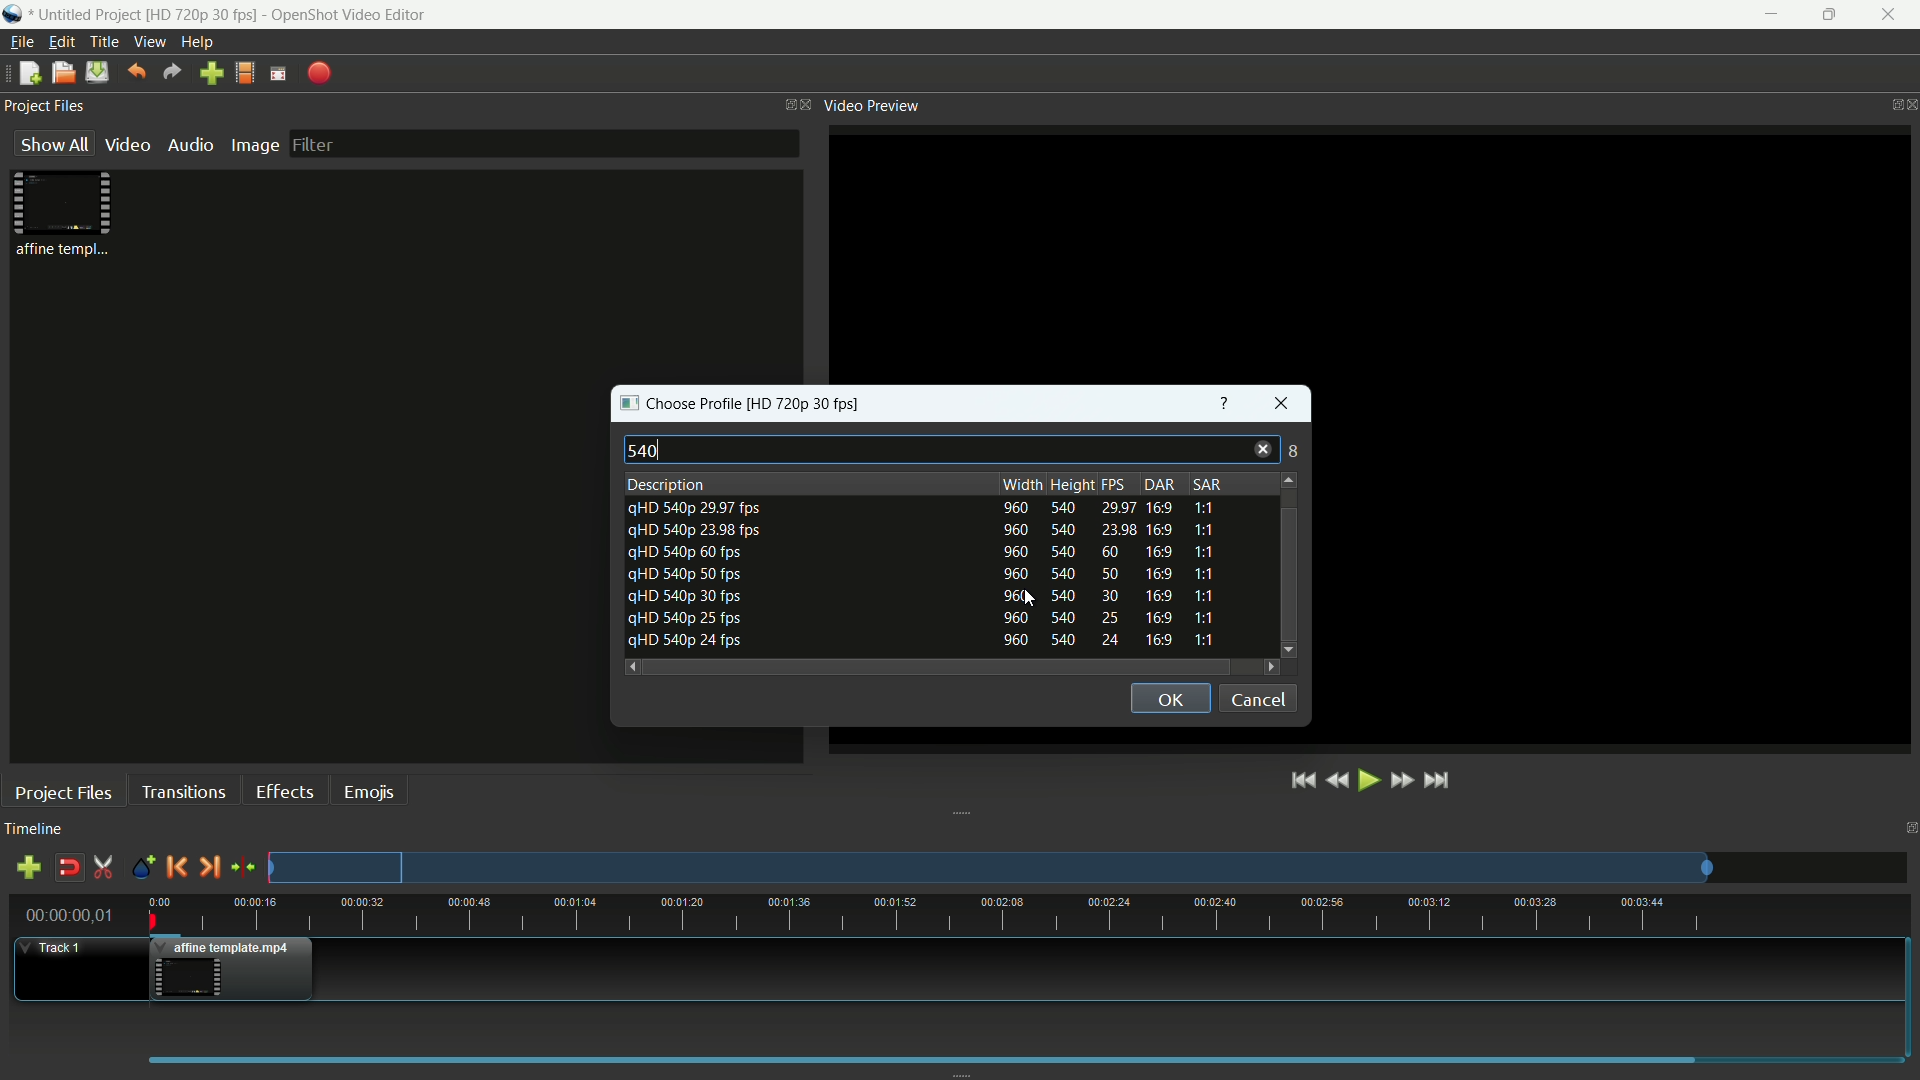  What do you see at coordinates (939, 667) in the screenshot?
I see `scroll bar` at bounding box center [939, 667].